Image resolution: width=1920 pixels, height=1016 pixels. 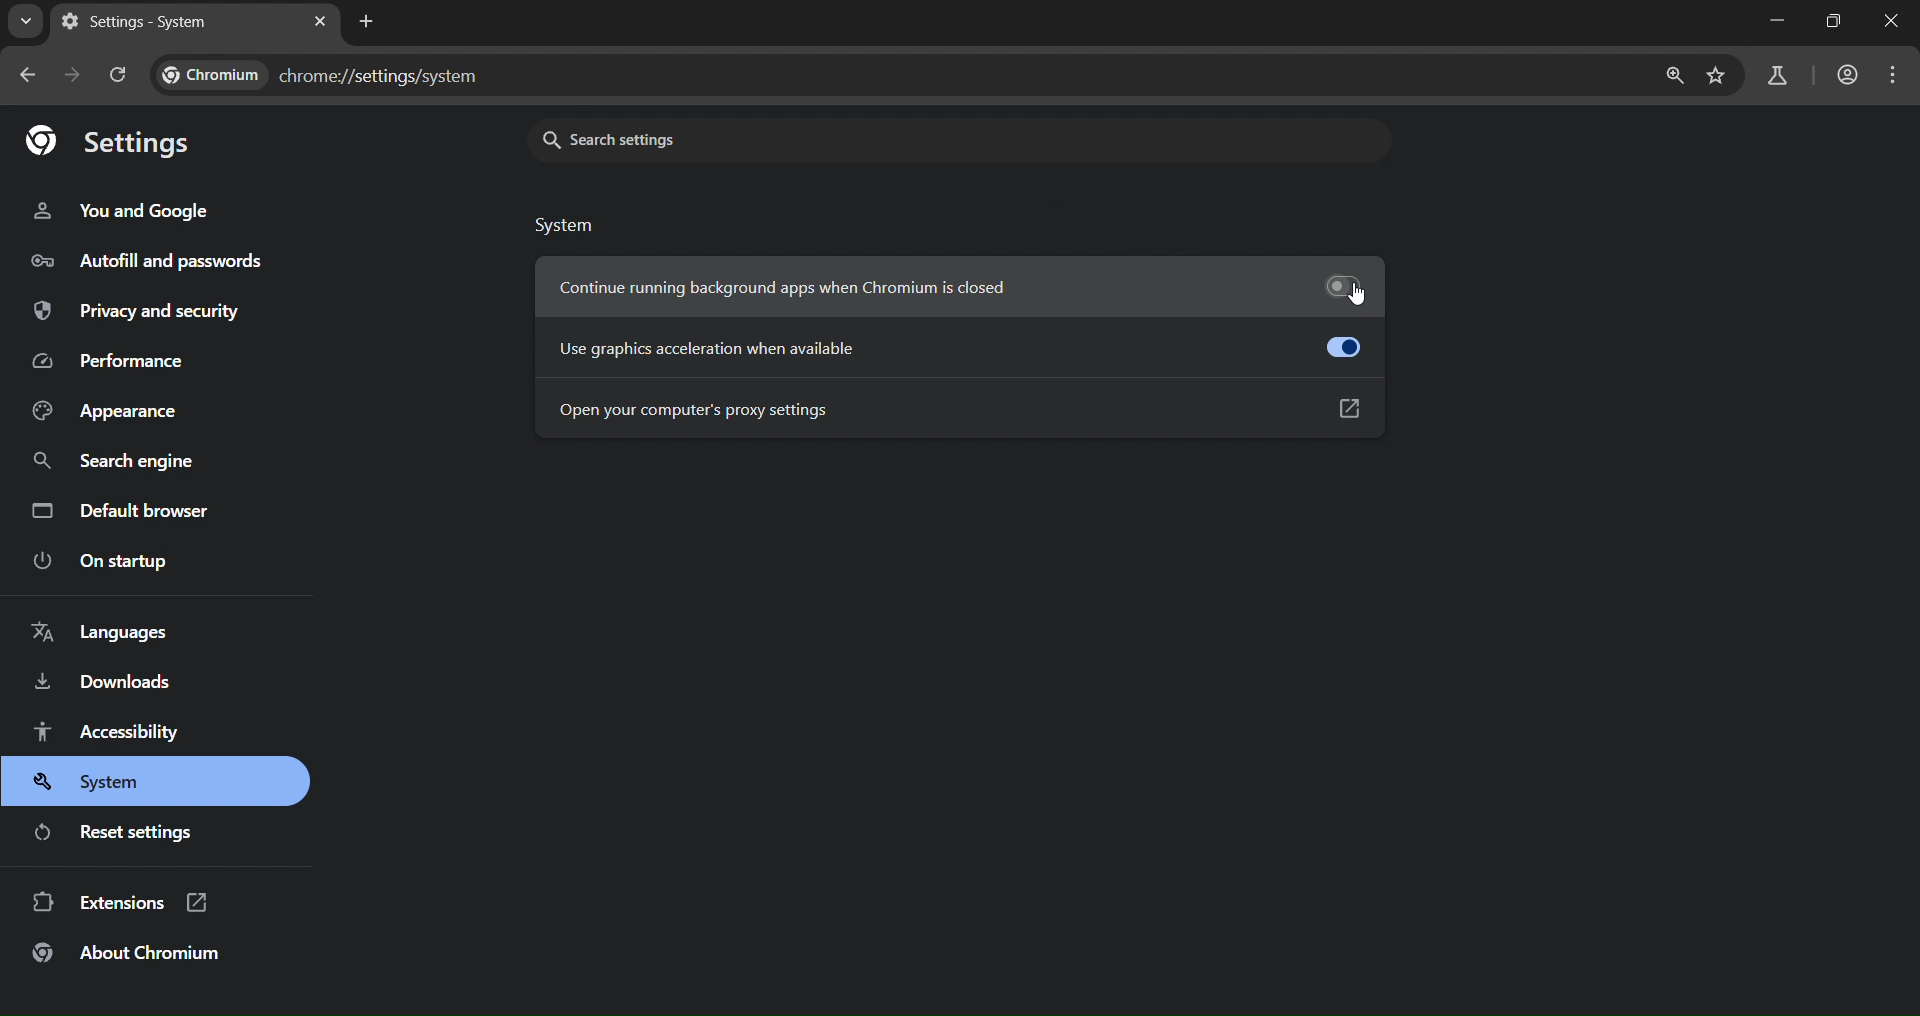 I want to click on cursor, so click(x=1364, y=299).